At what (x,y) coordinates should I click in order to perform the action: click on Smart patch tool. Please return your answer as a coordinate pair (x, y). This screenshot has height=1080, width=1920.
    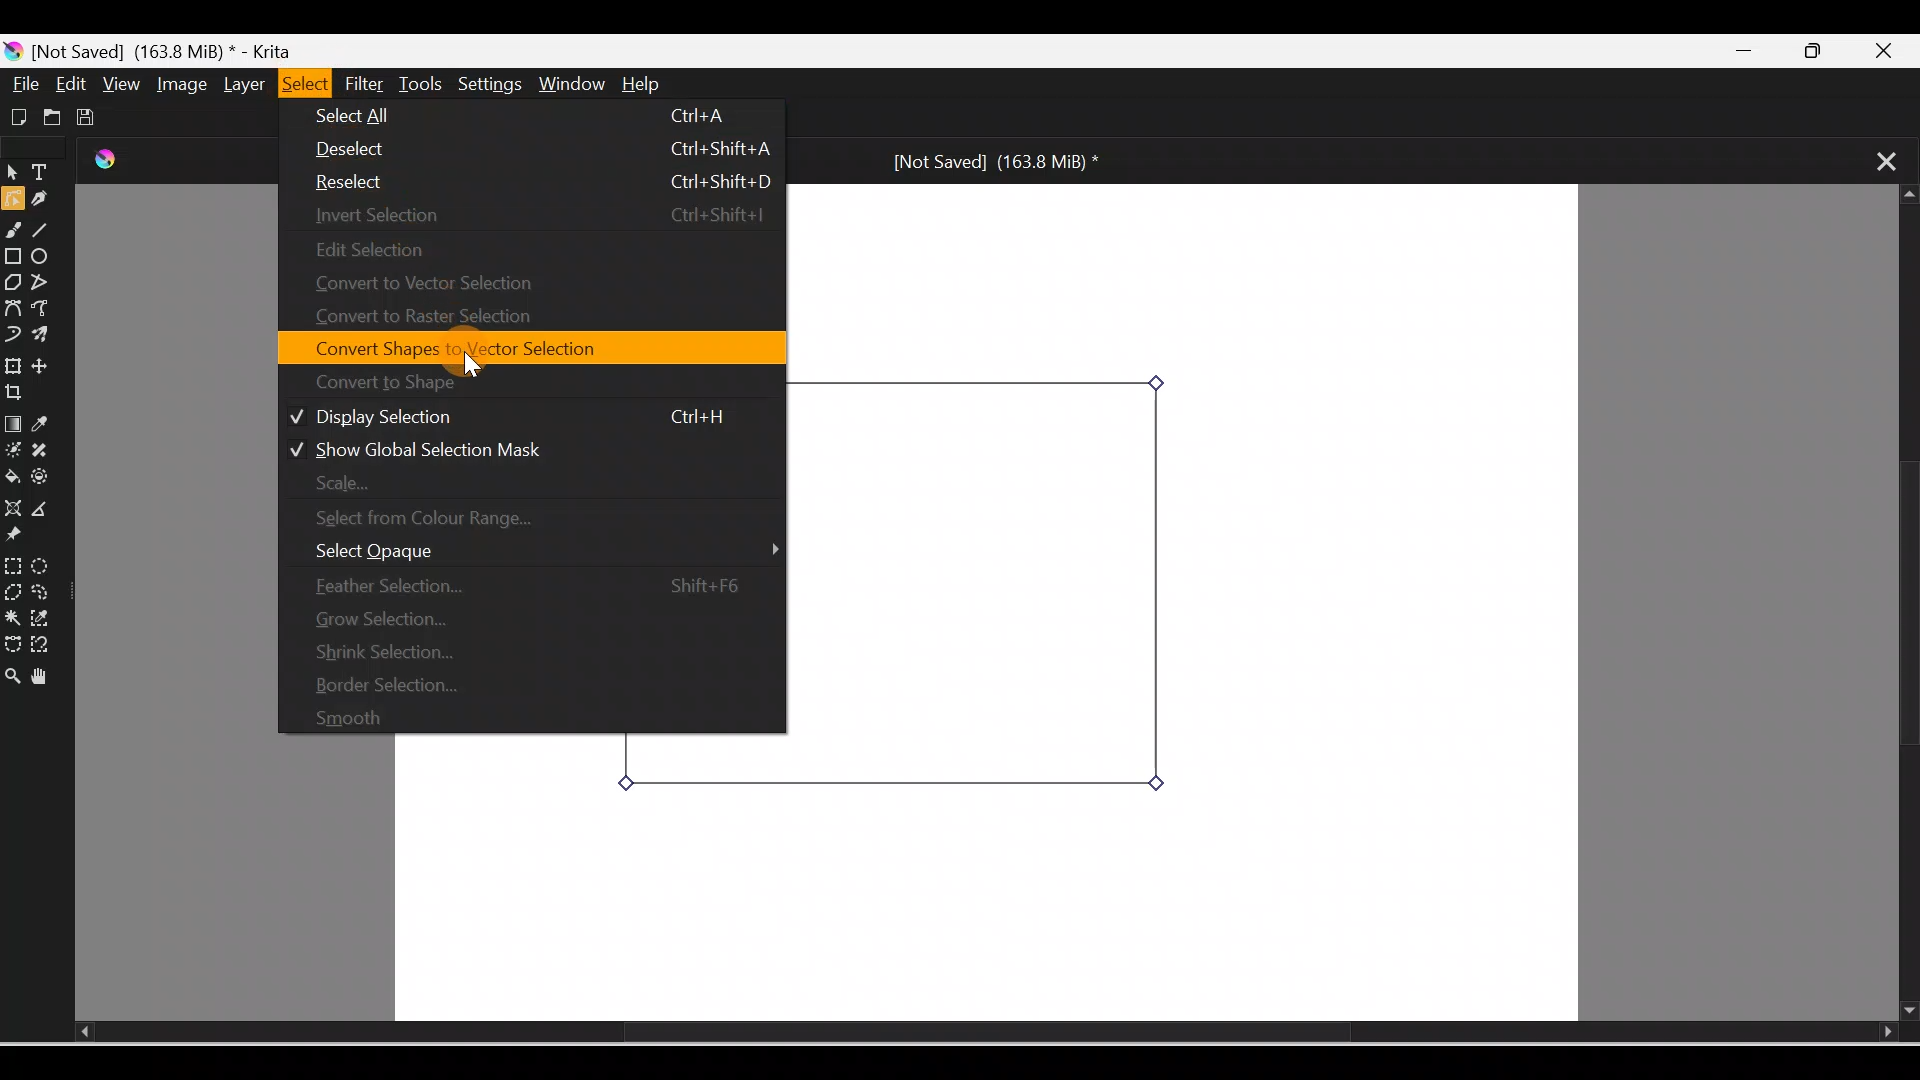
    Looking at the image, I should click on (49, 451).